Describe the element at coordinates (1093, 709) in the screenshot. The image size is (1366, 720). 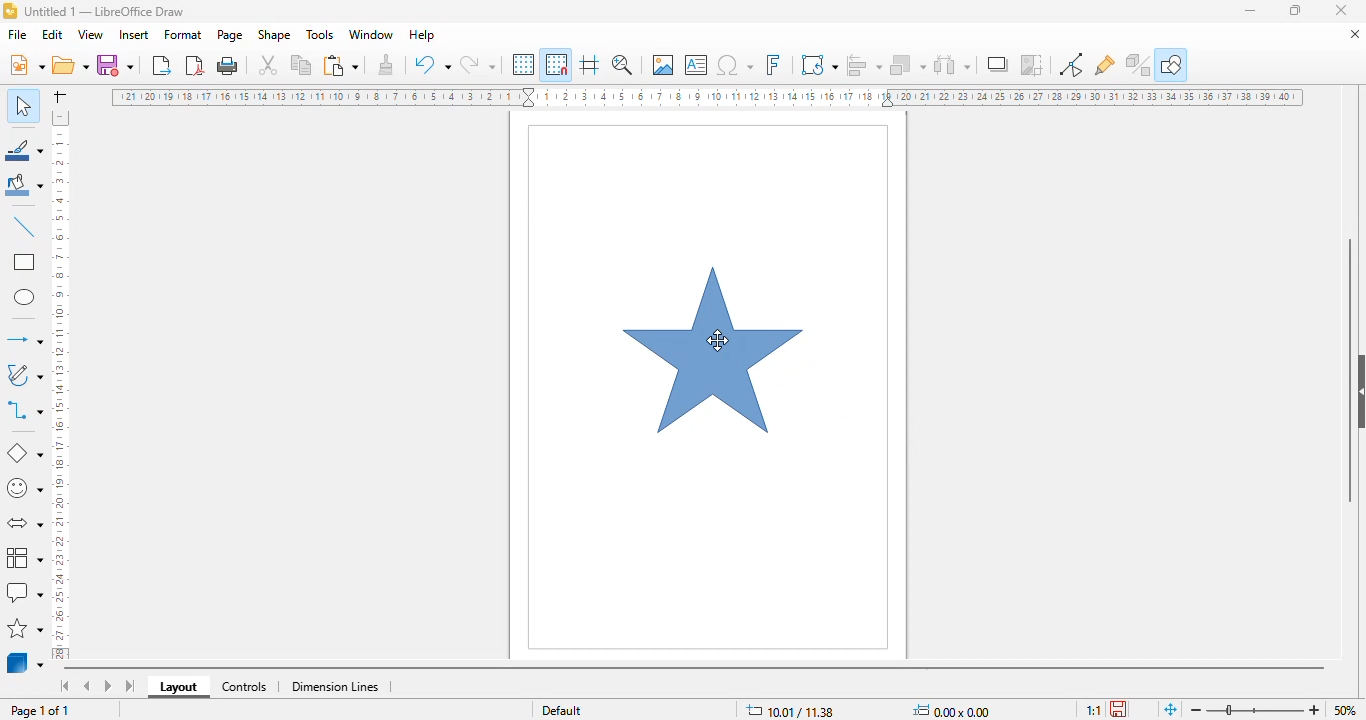
I see `scaling factor of the document` at that location.